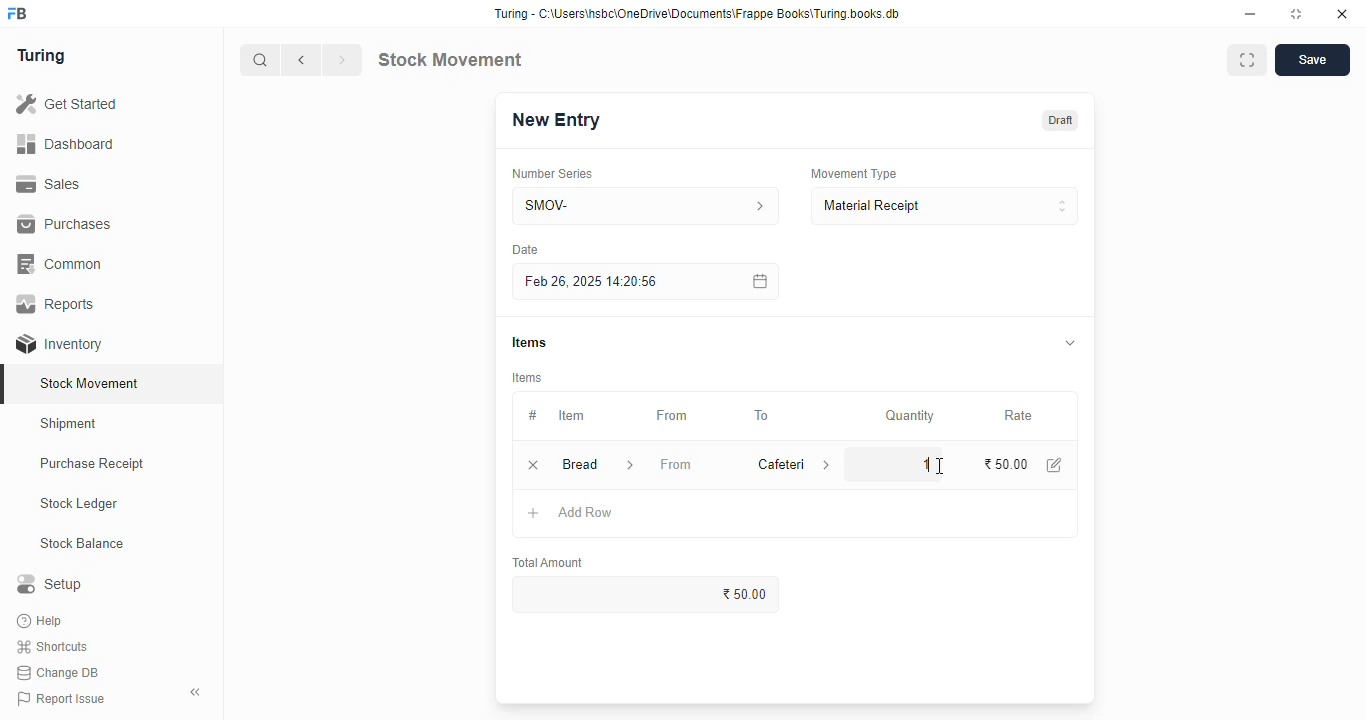 The image size is (1366, 720). I want to click on toggle between form and full width, so click(1247, 60).